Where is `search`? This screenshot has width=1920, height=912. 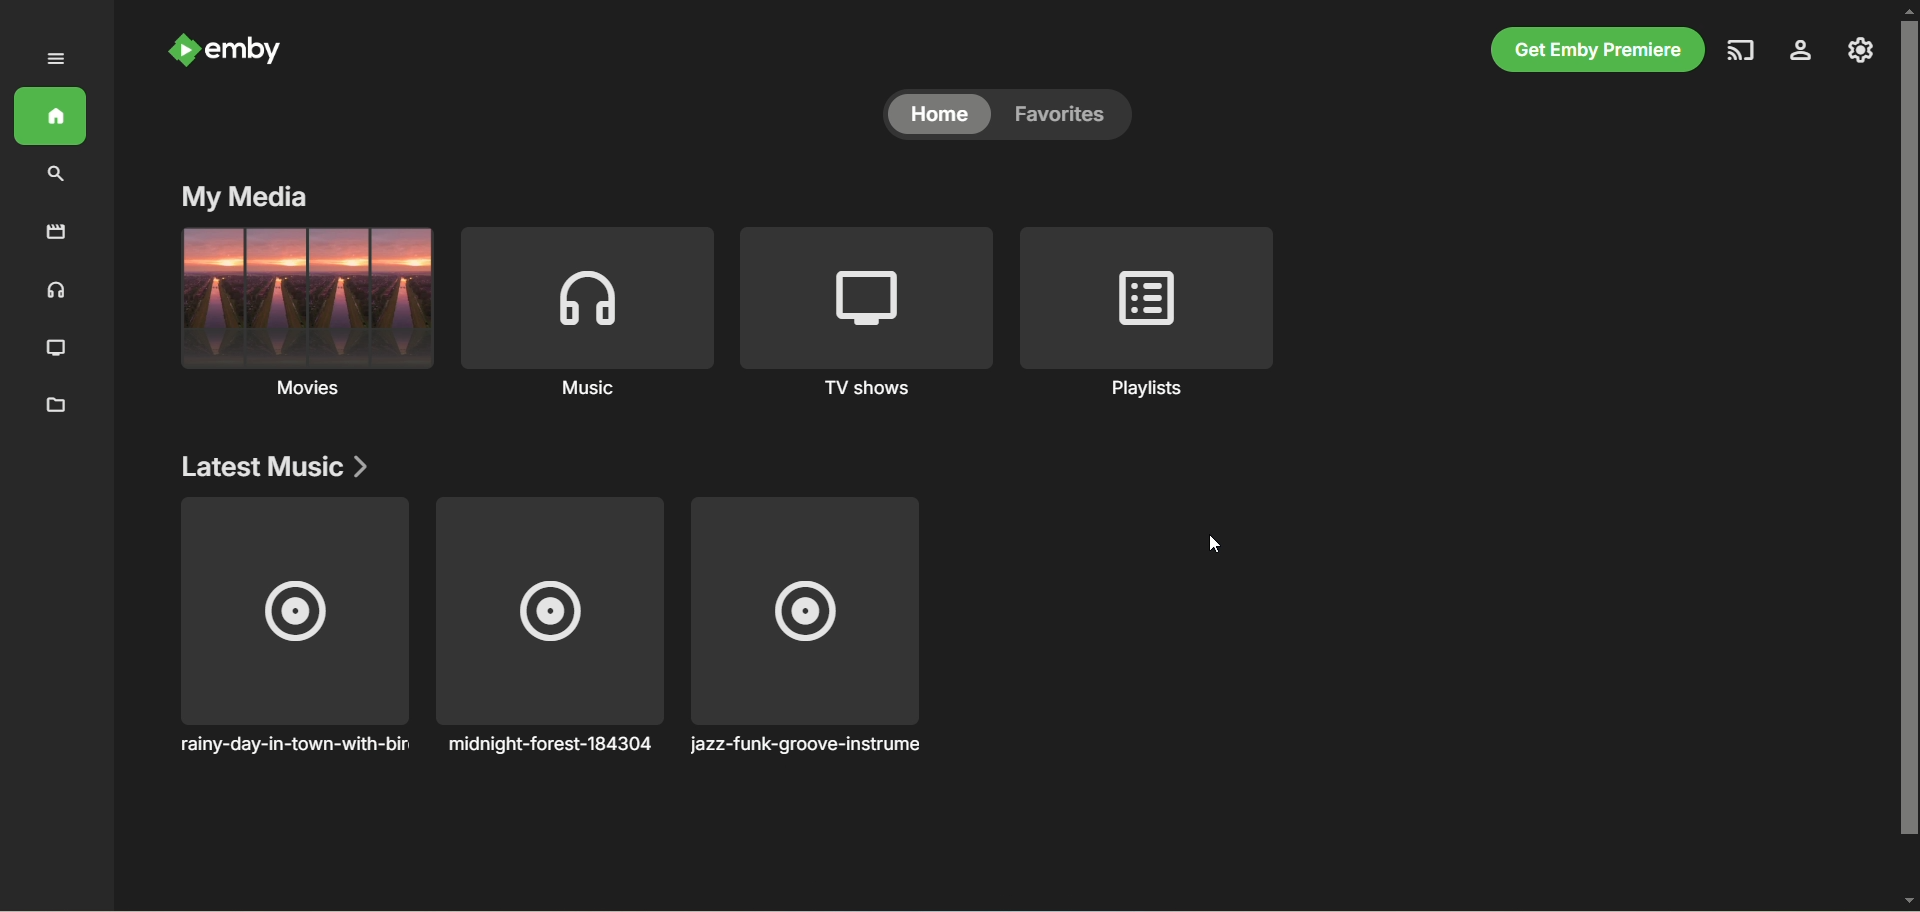
search is located at coordinates (57, 176).